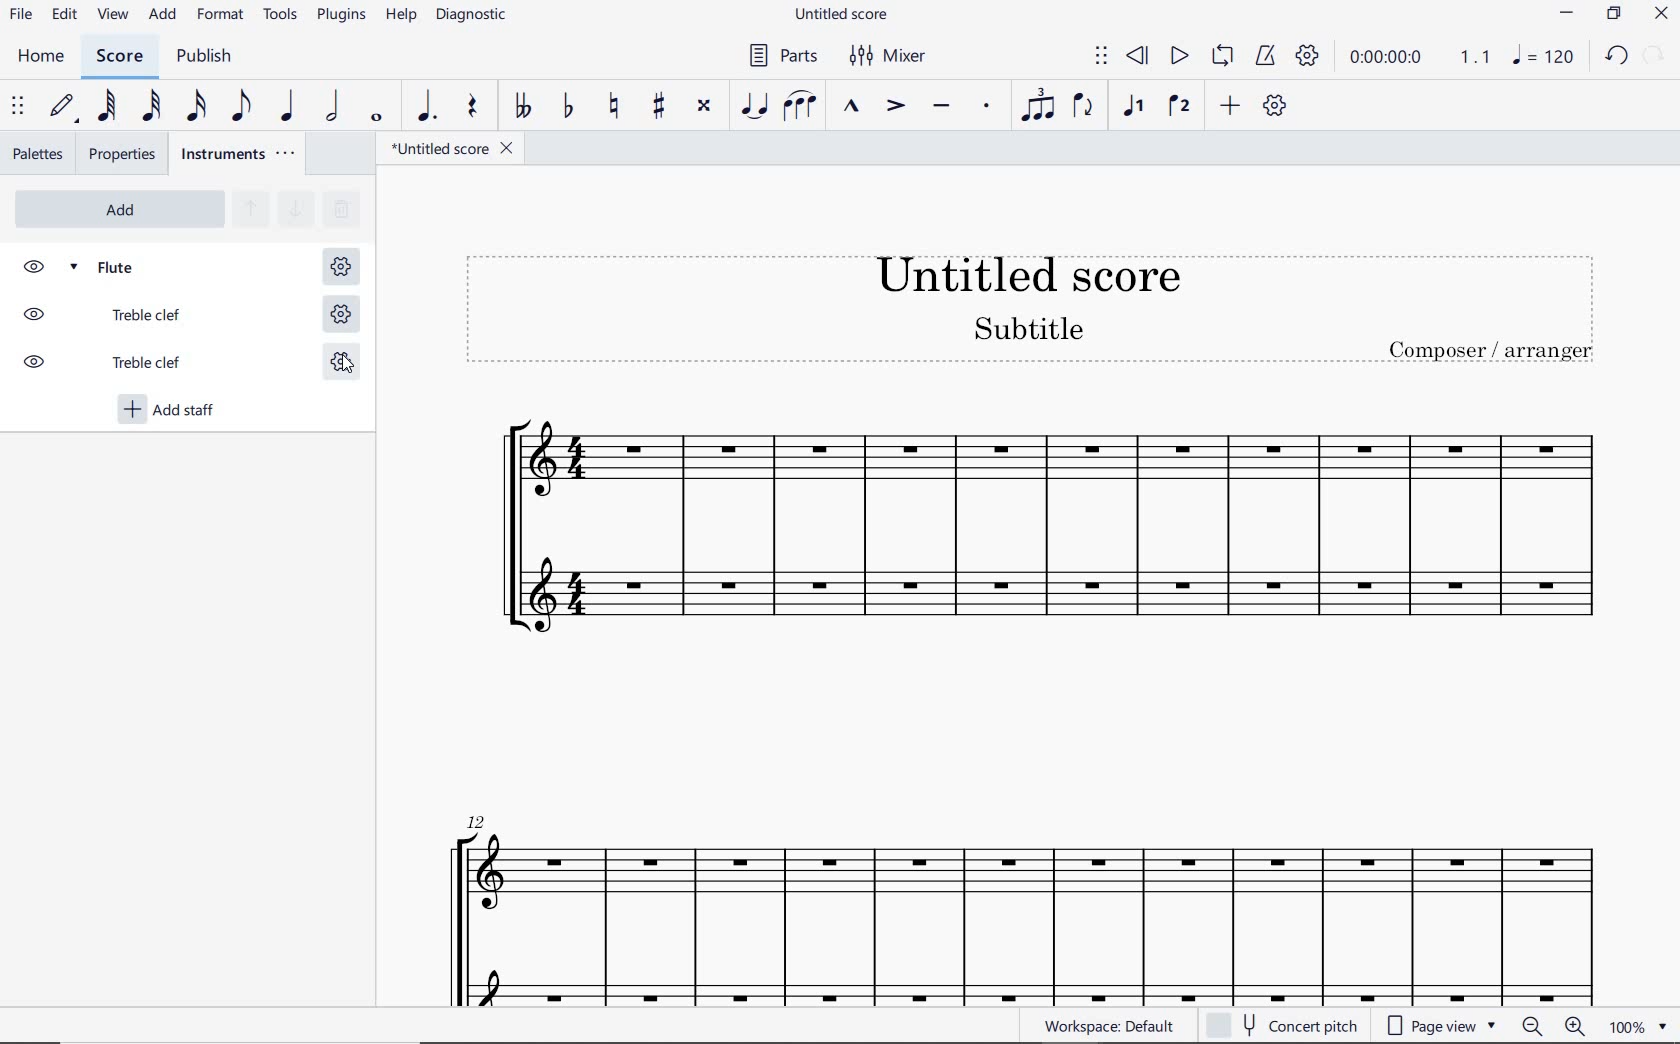 Image resolution: width=1680 pixels, height=1044 pixels. I want to click on ADD, so click(119, 209).